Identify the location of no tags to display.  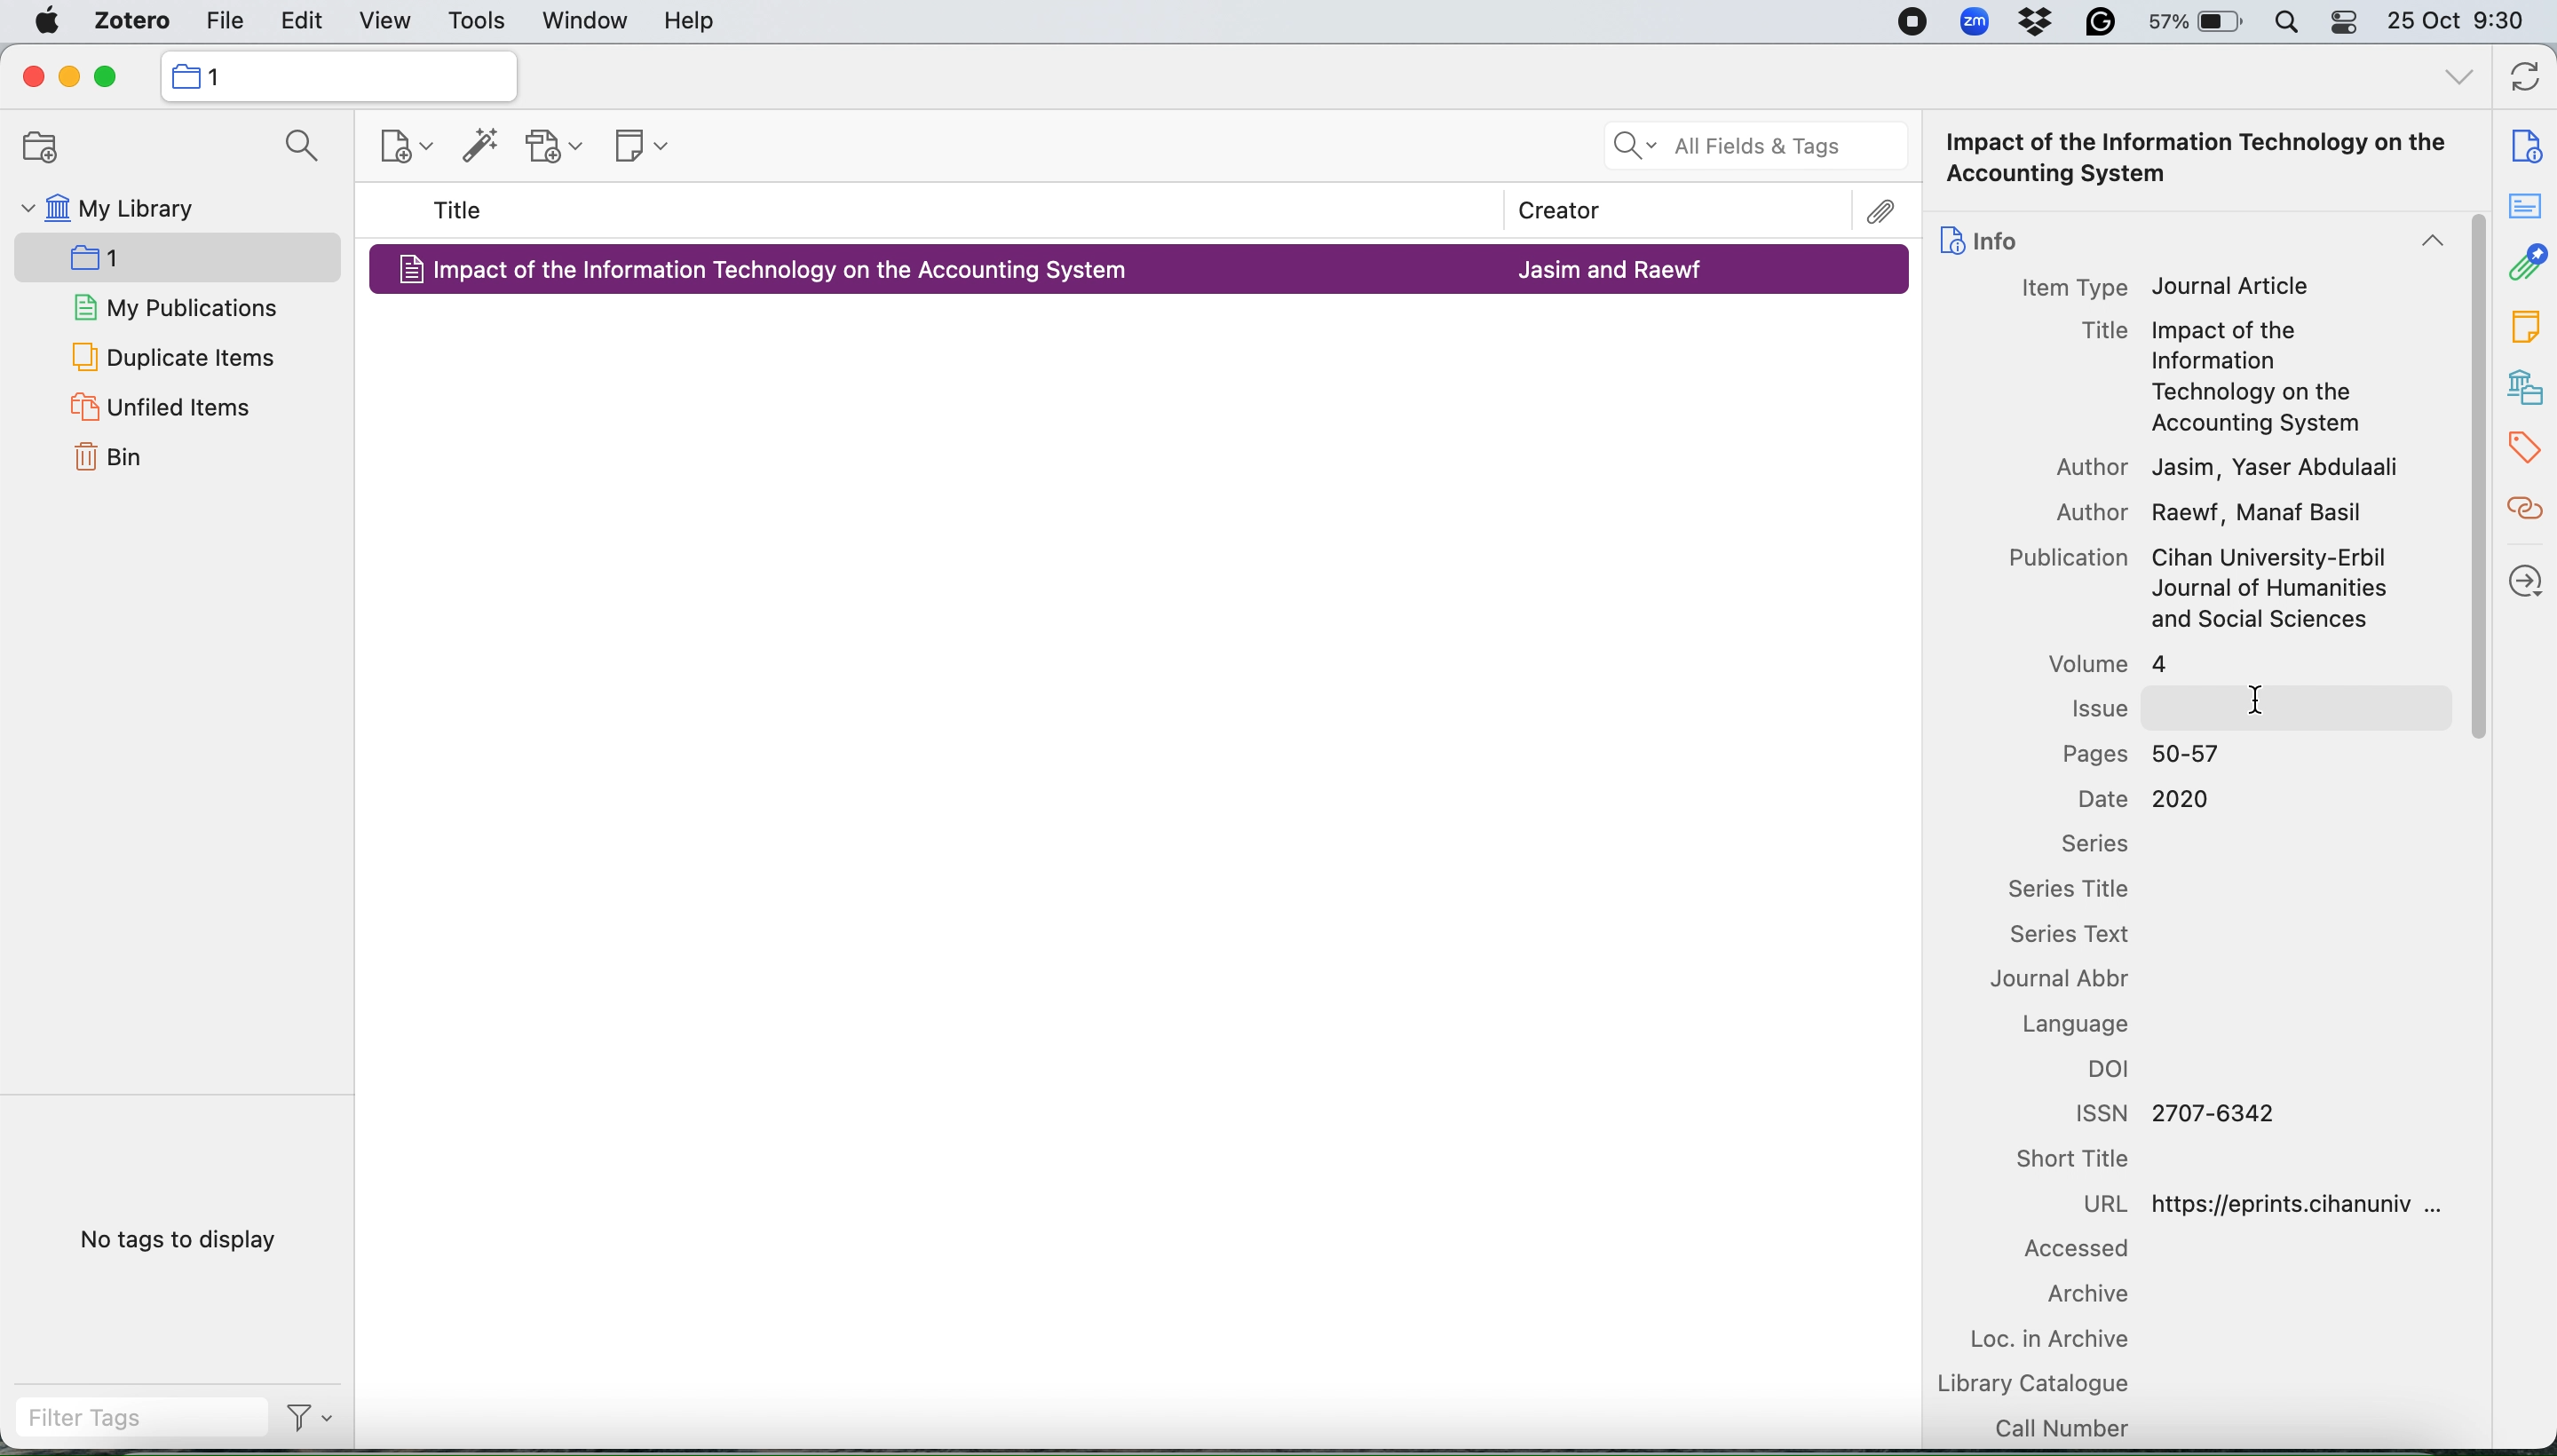
(173, 1240).